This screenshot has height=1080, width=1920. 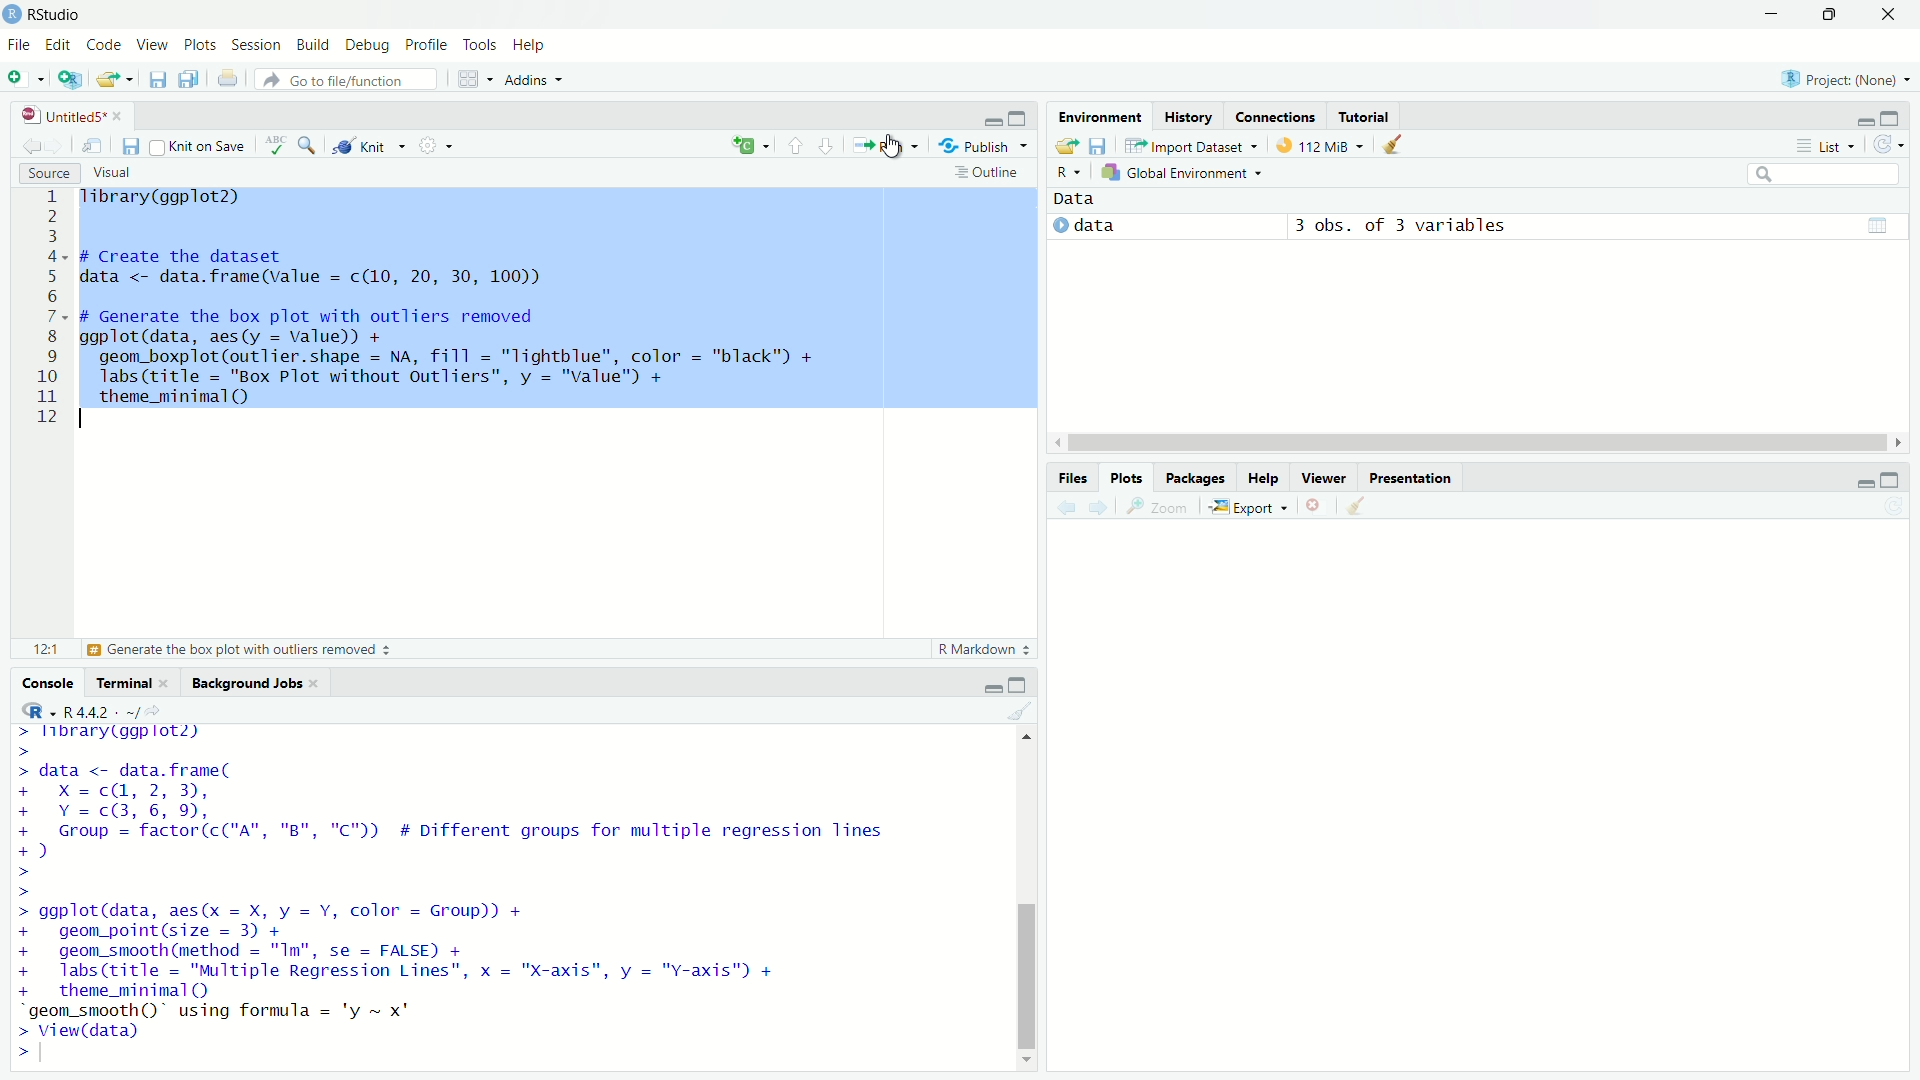 I want to click on ‘Connections, so click(x=1275, y=116).